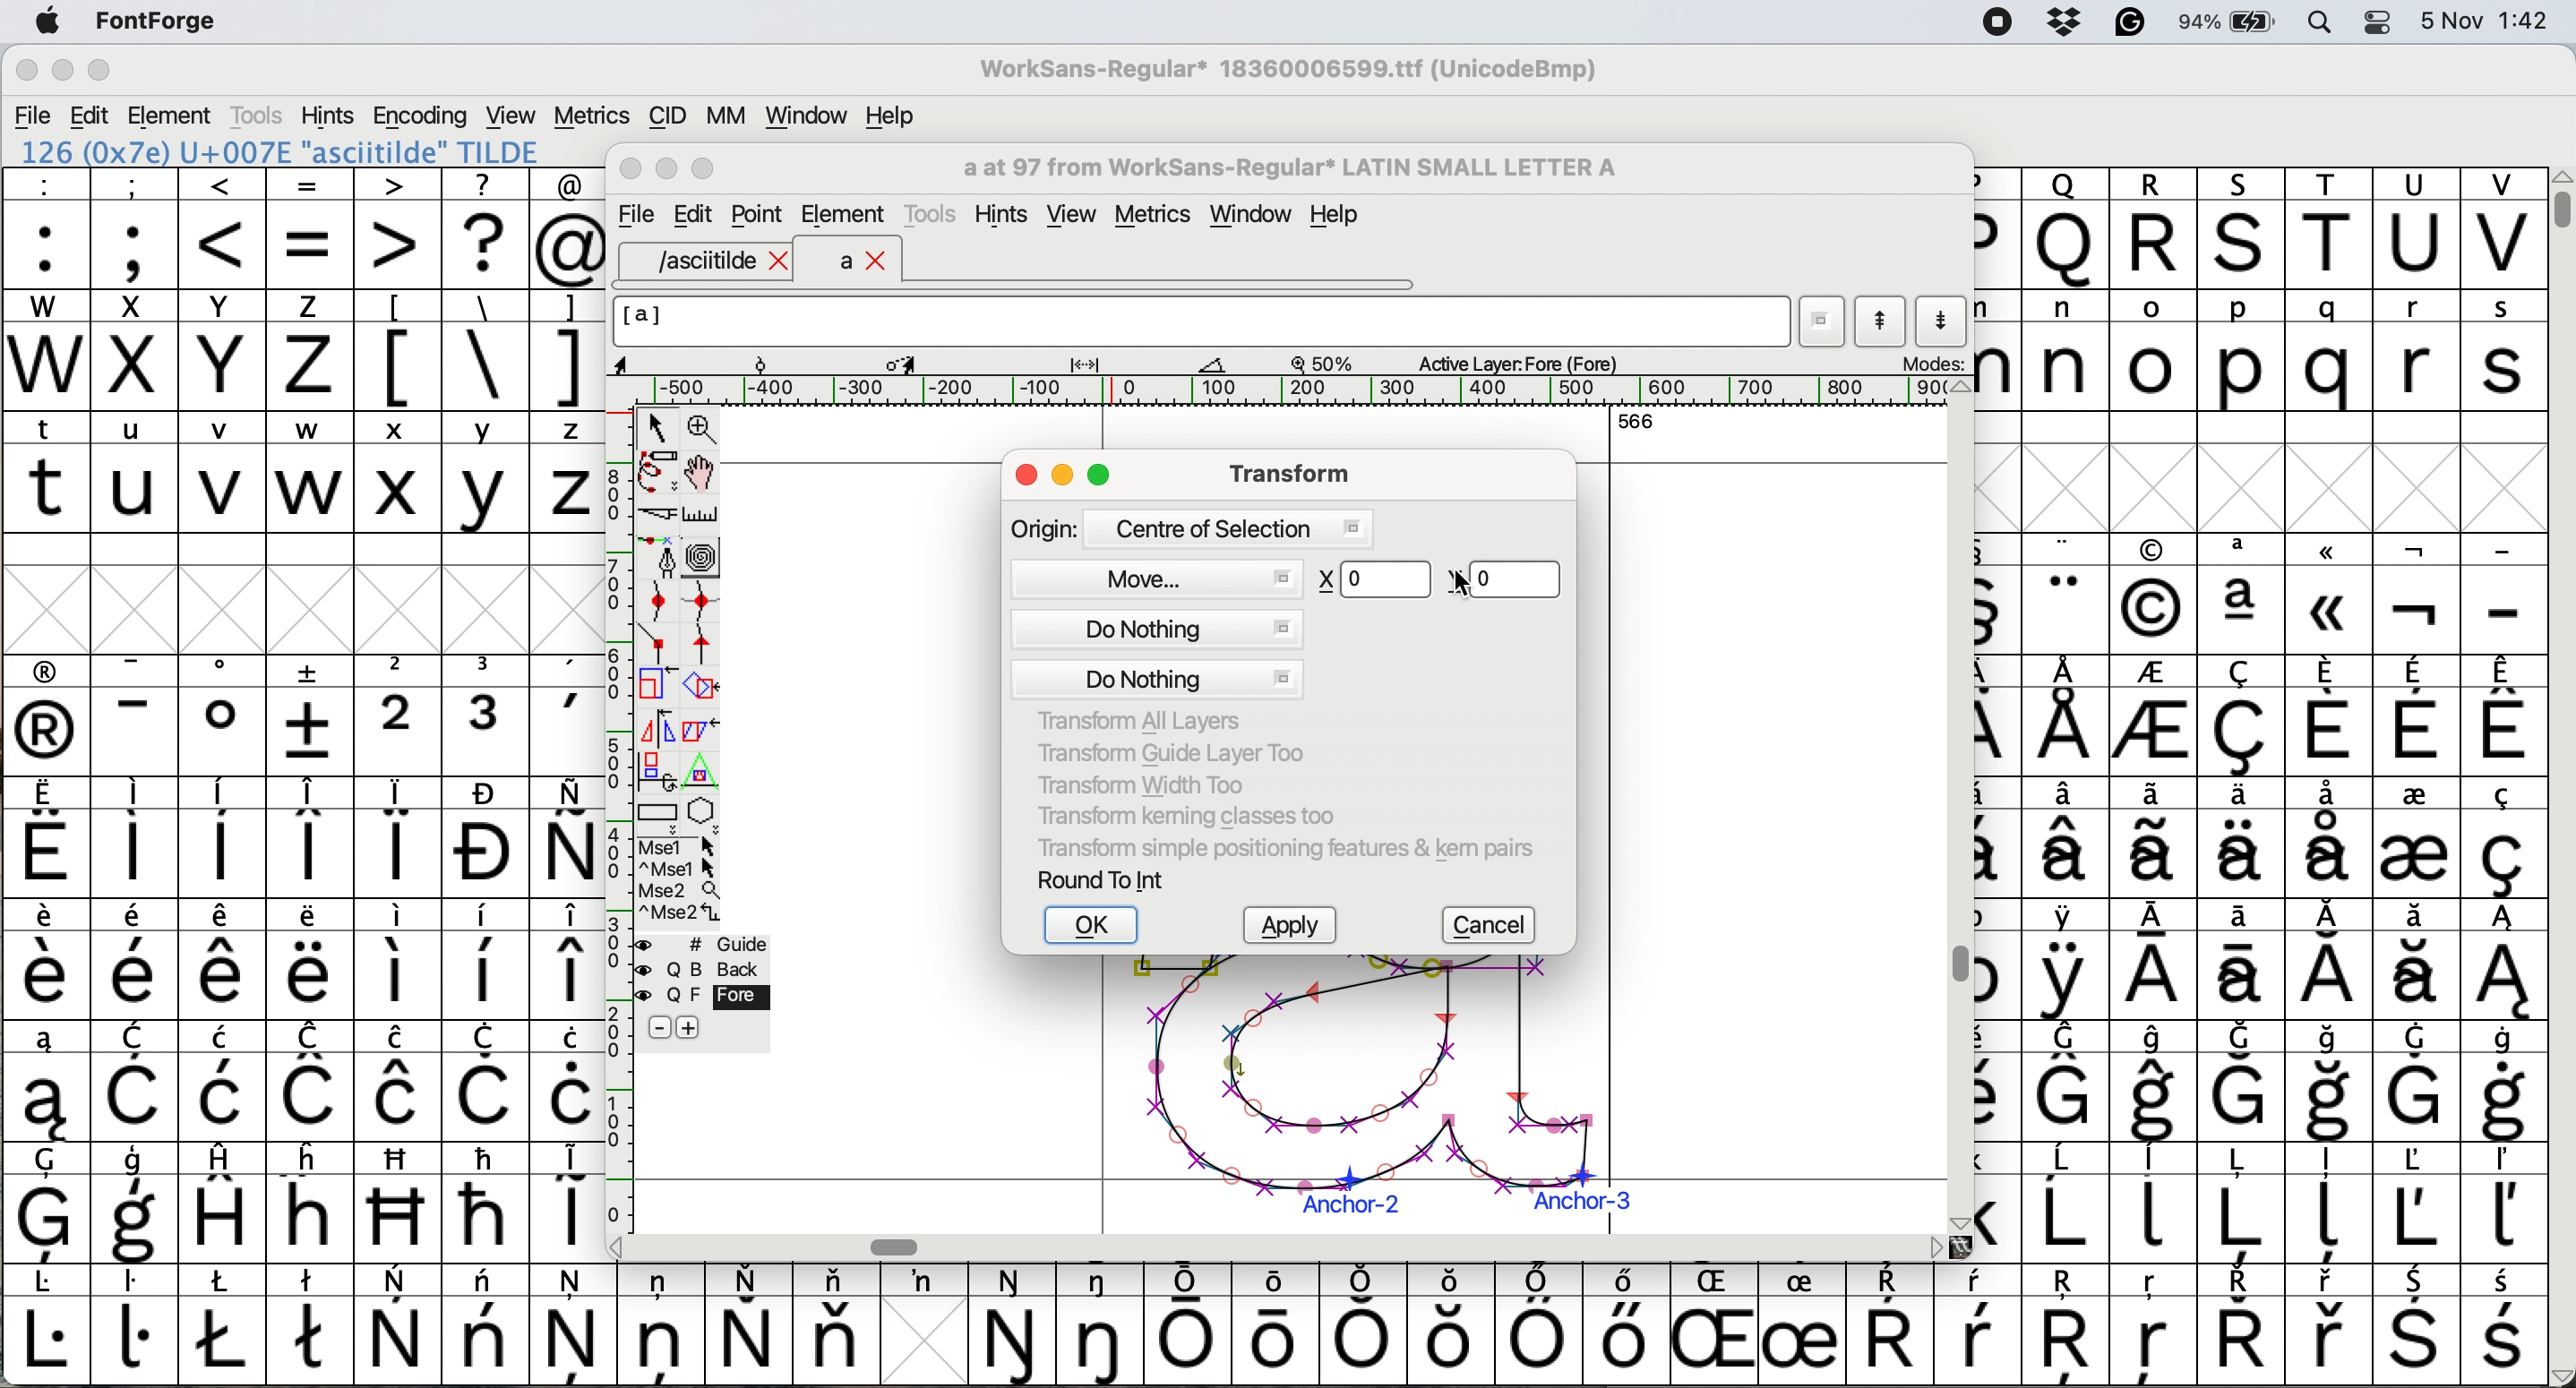 This screenshot has height=1388, width=2576. I want to click on round to int, so click(1103, 879).